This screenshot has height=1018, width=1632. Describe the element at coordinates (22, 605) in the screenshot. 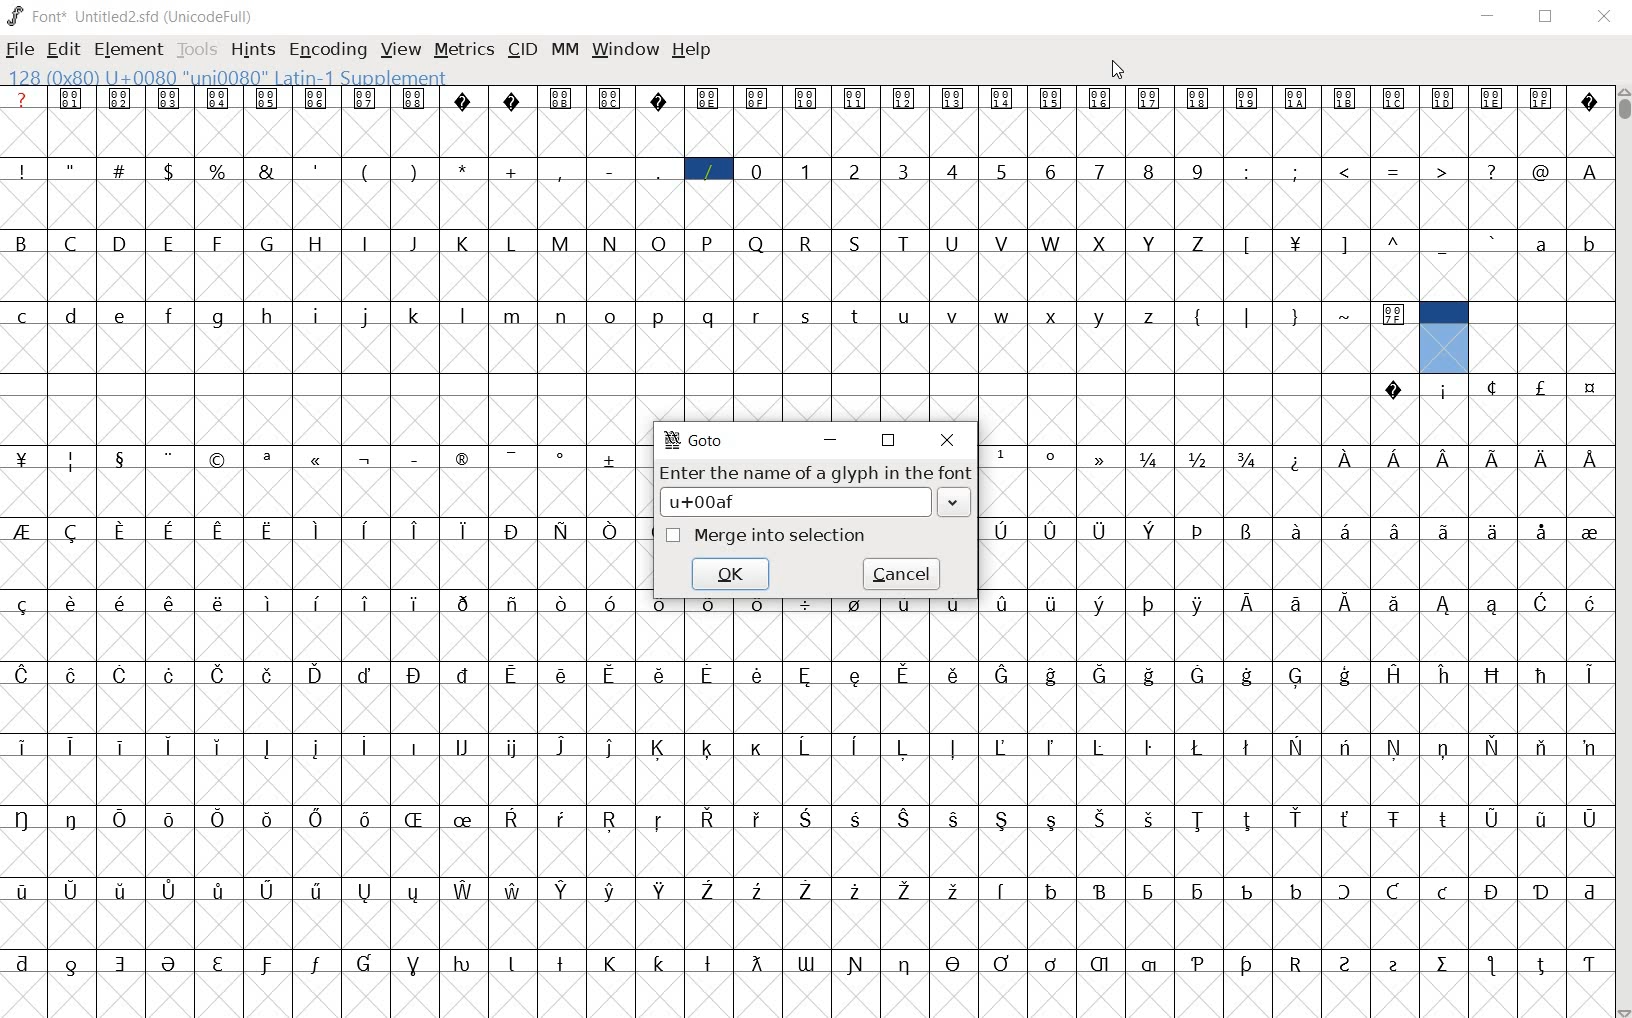

I see `Symbol` at that location.